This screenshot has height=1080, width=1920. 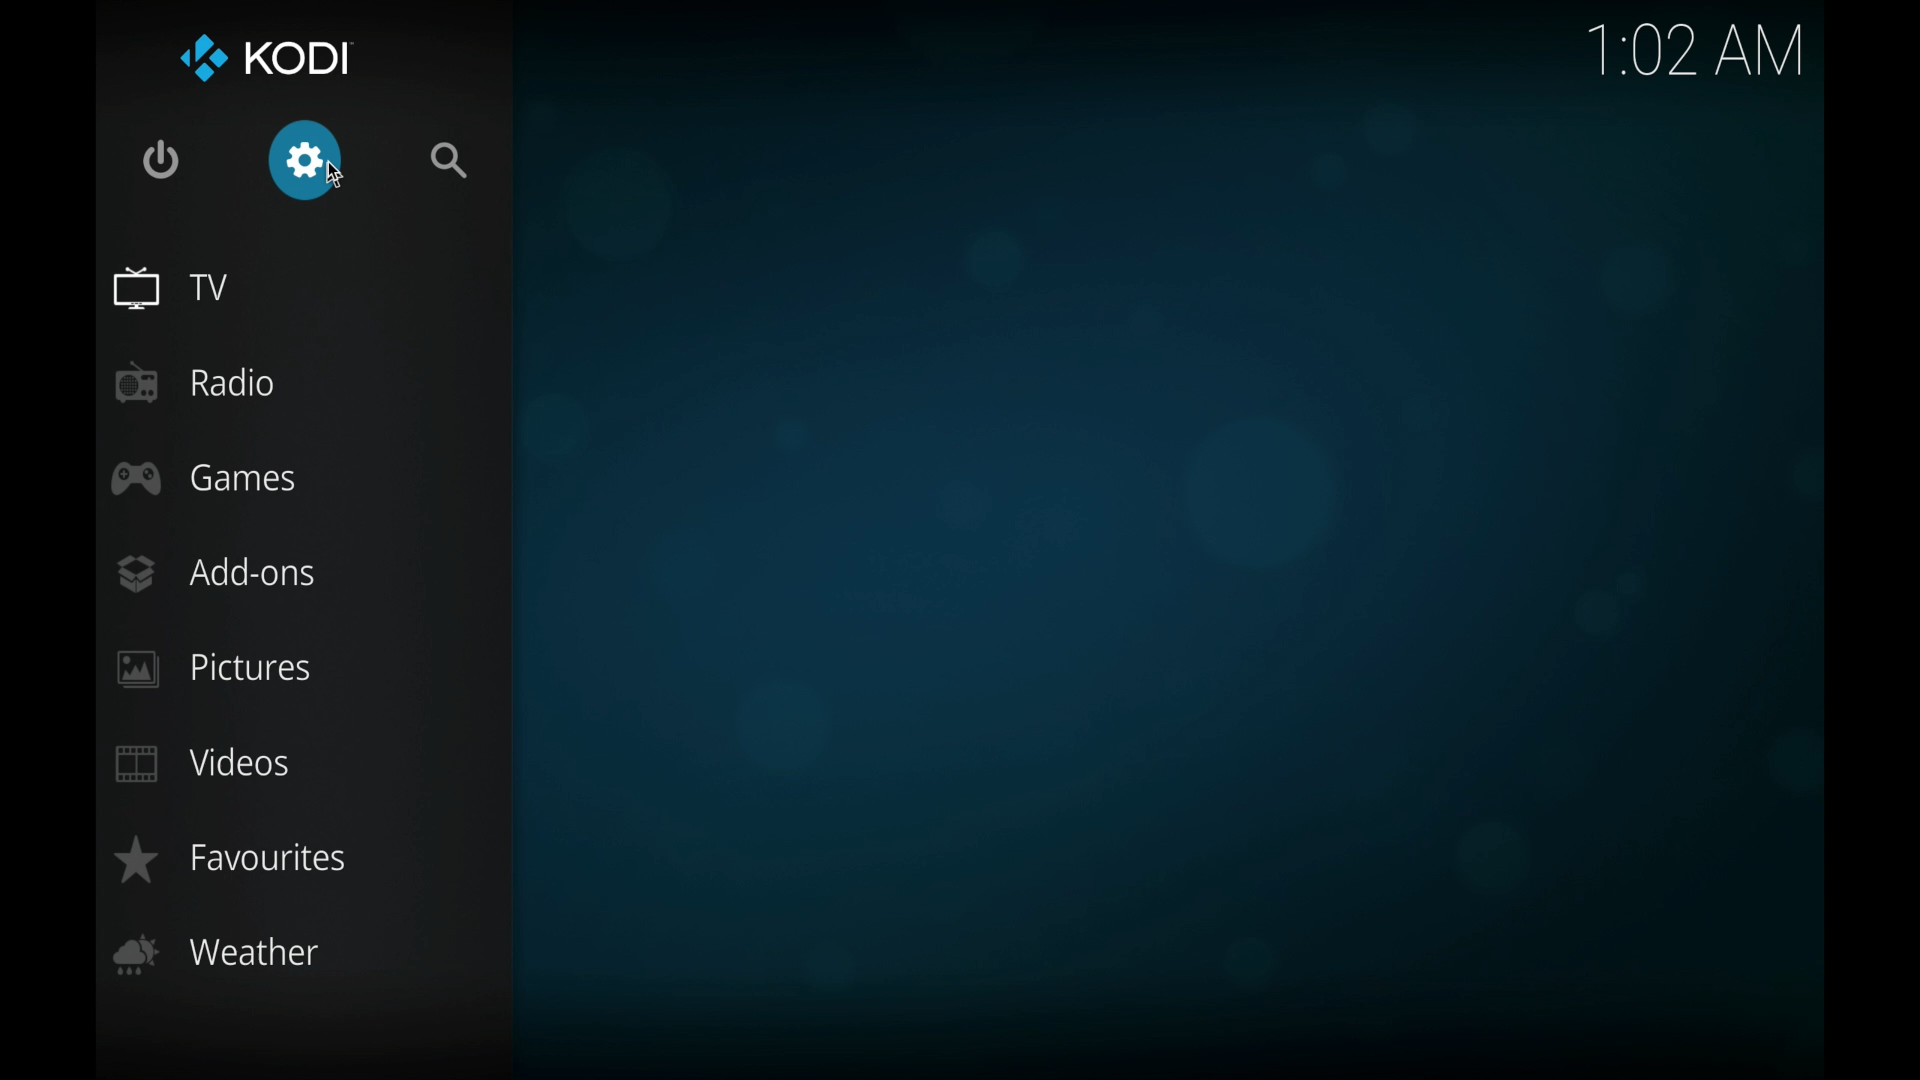 I want to click on favorites, so click(x=235, y=860).